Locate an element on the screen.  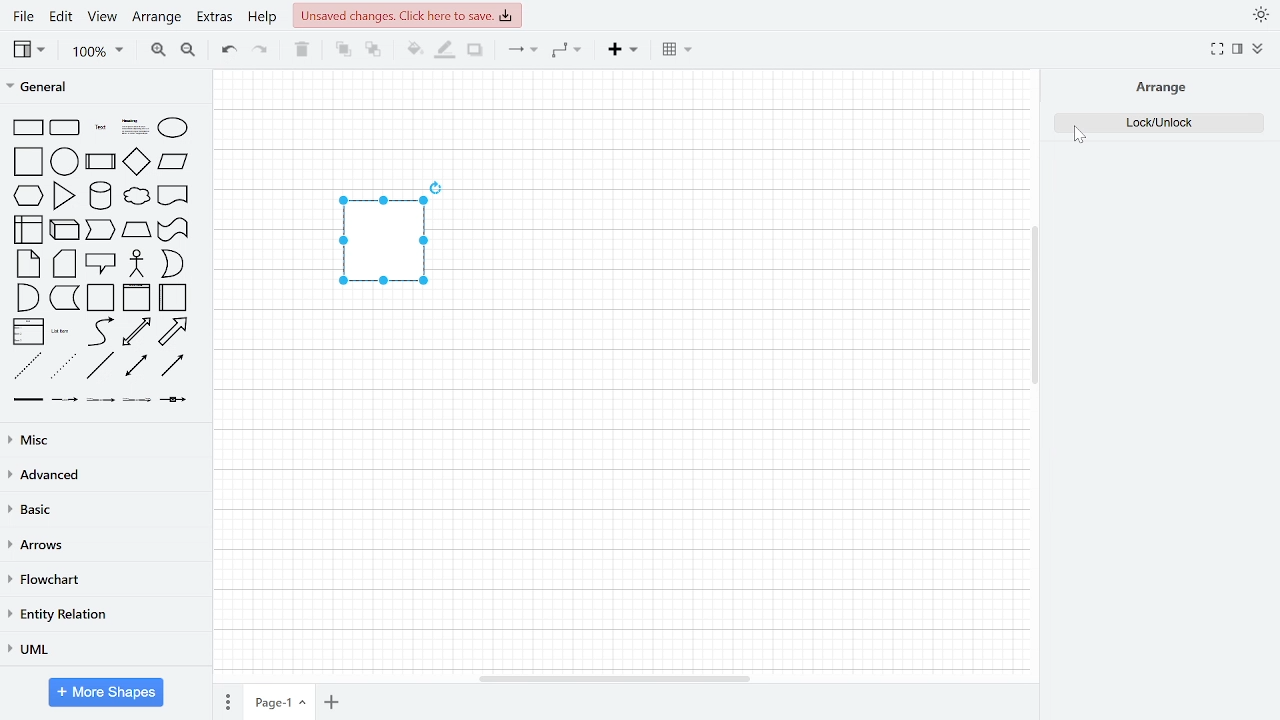
insert is located at coordinates (622, 50).